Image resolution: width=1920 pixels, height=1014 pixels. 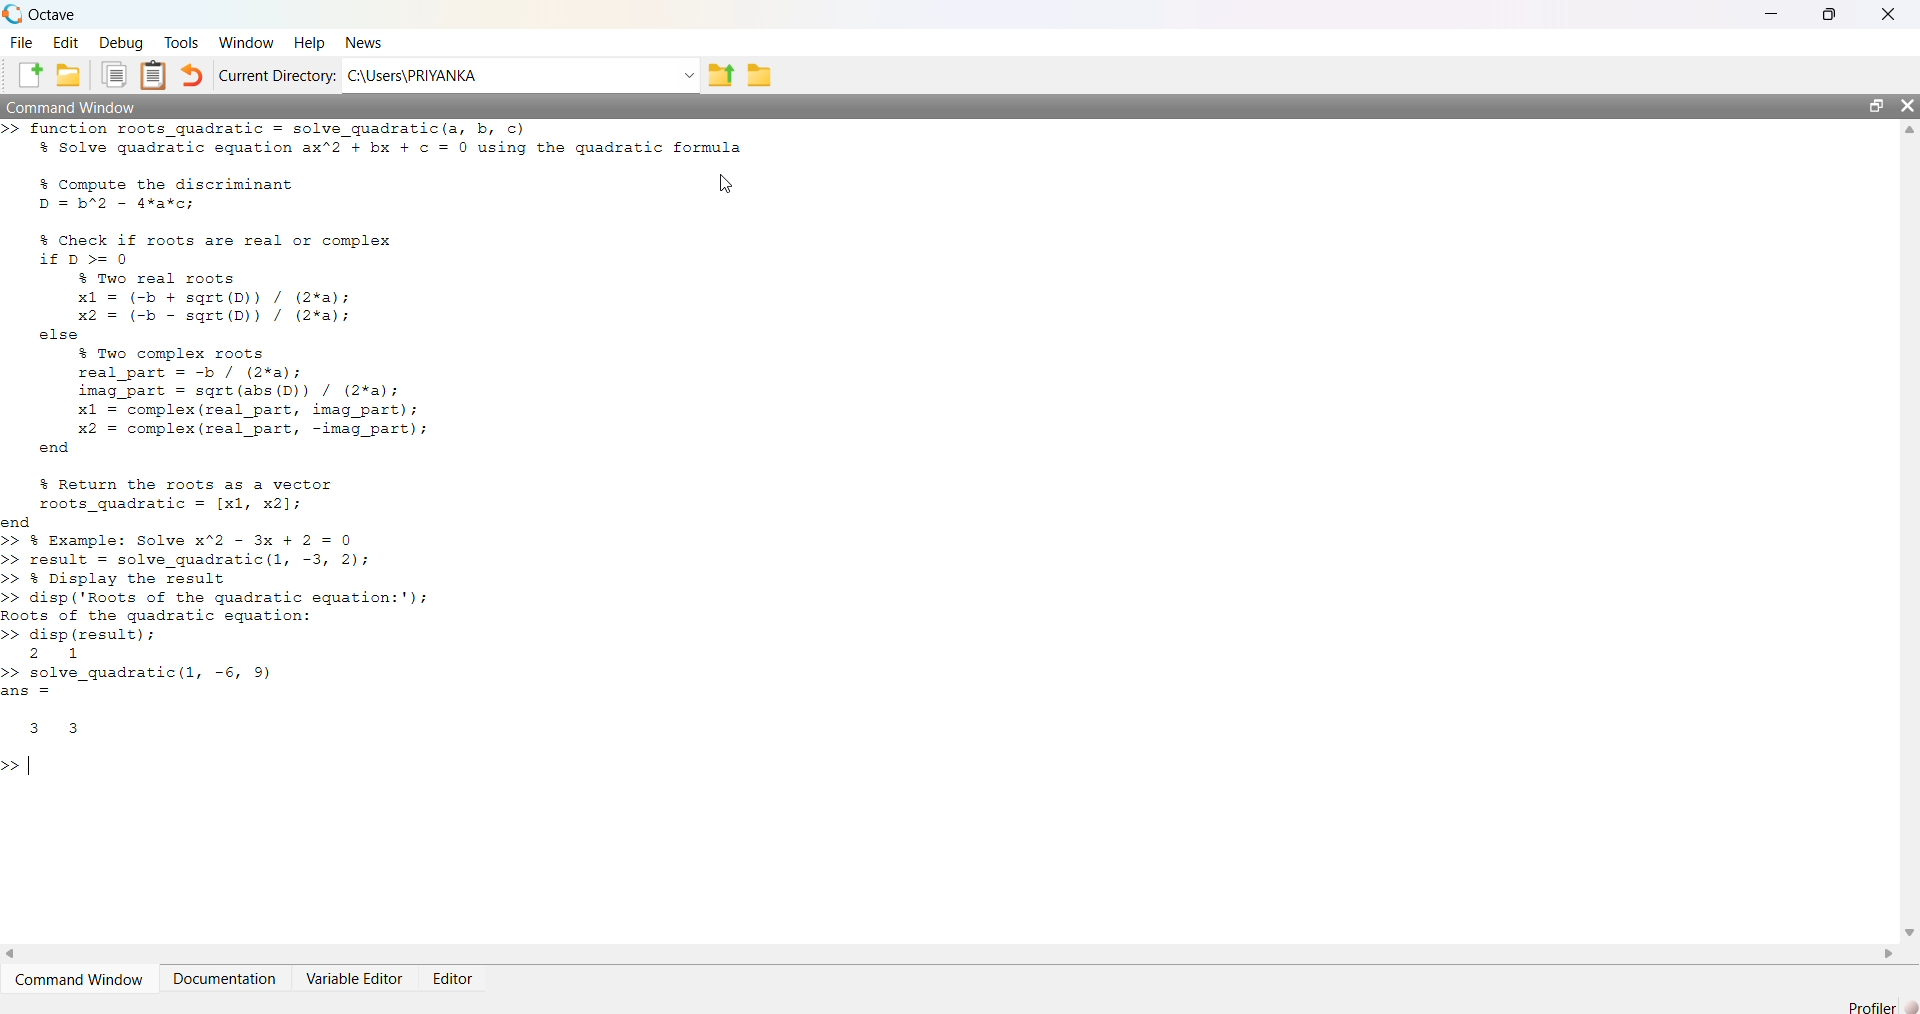 What do you see at coordinates (722, 73) in the screenshot?
I see `one directory up` at bounding box center [722, 73].